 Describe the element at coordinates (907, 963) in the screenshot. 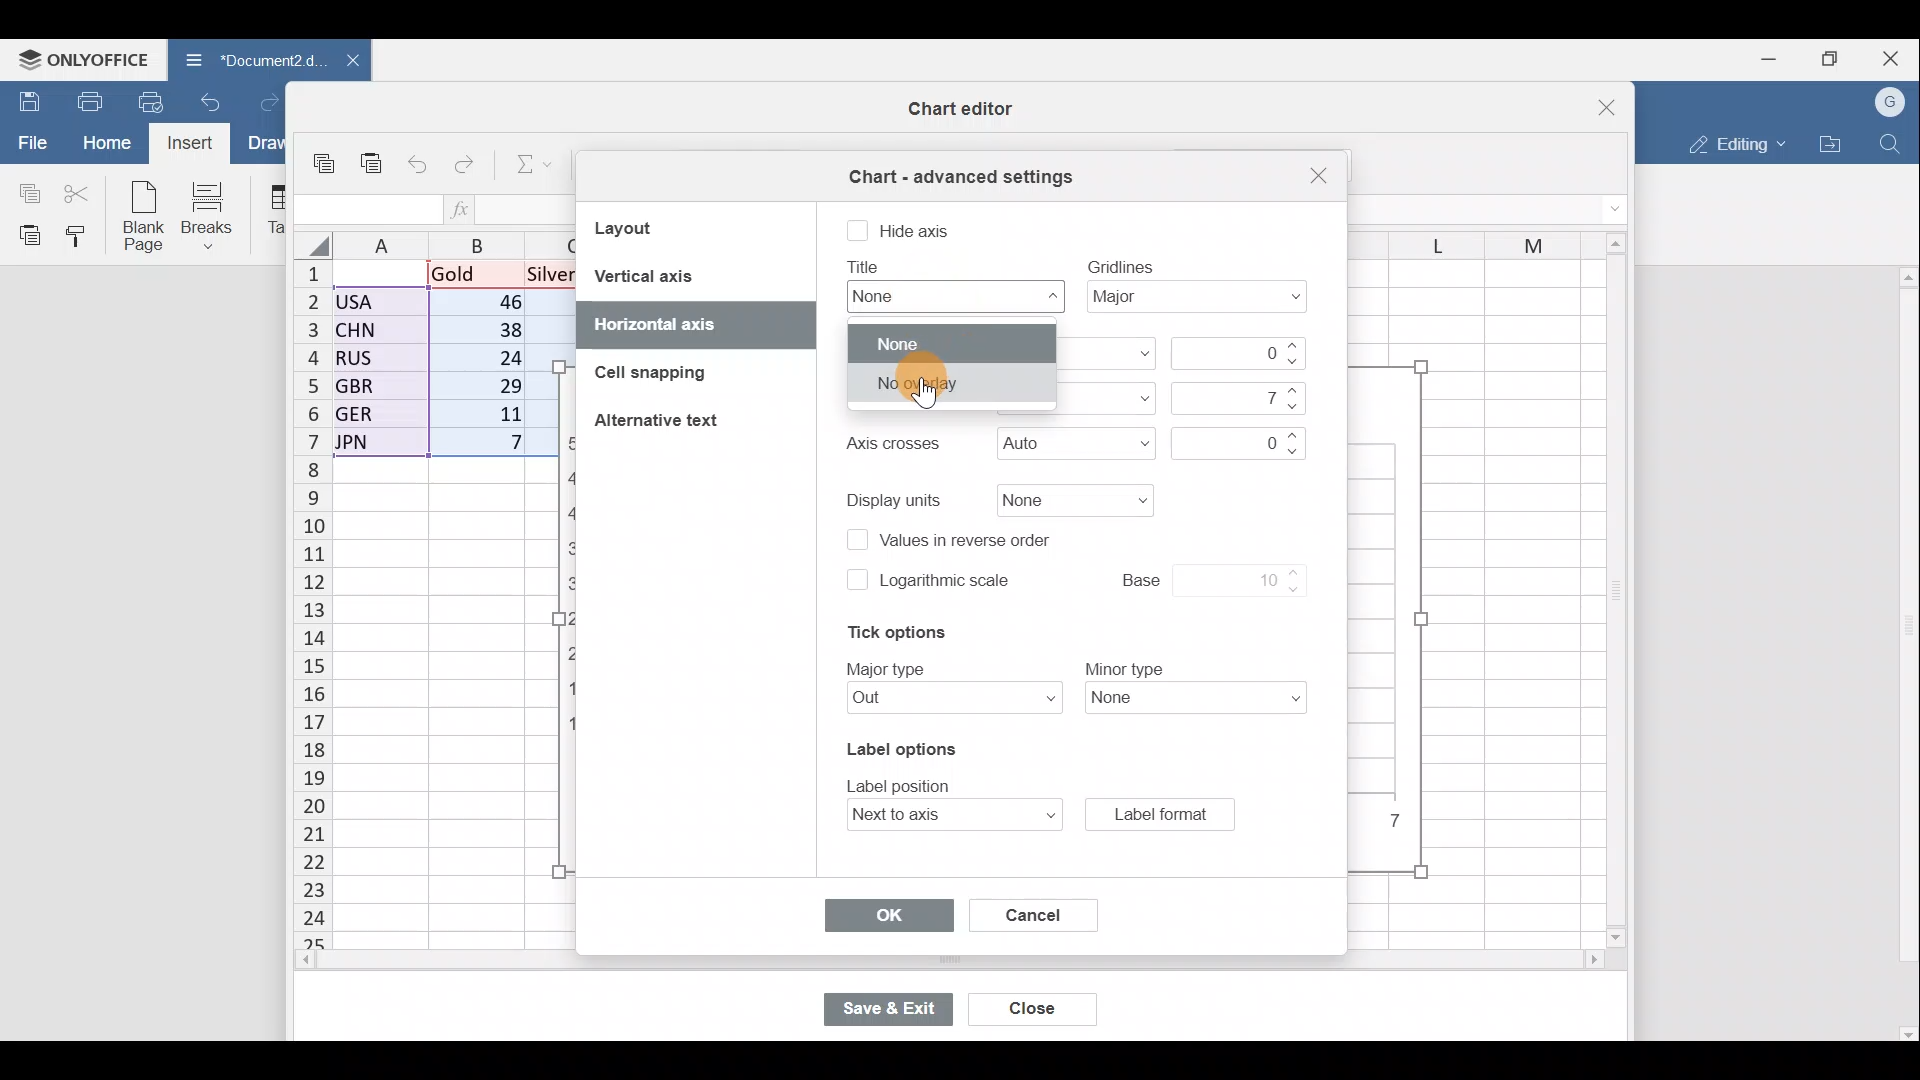

I see `Scroll bar` at that location.